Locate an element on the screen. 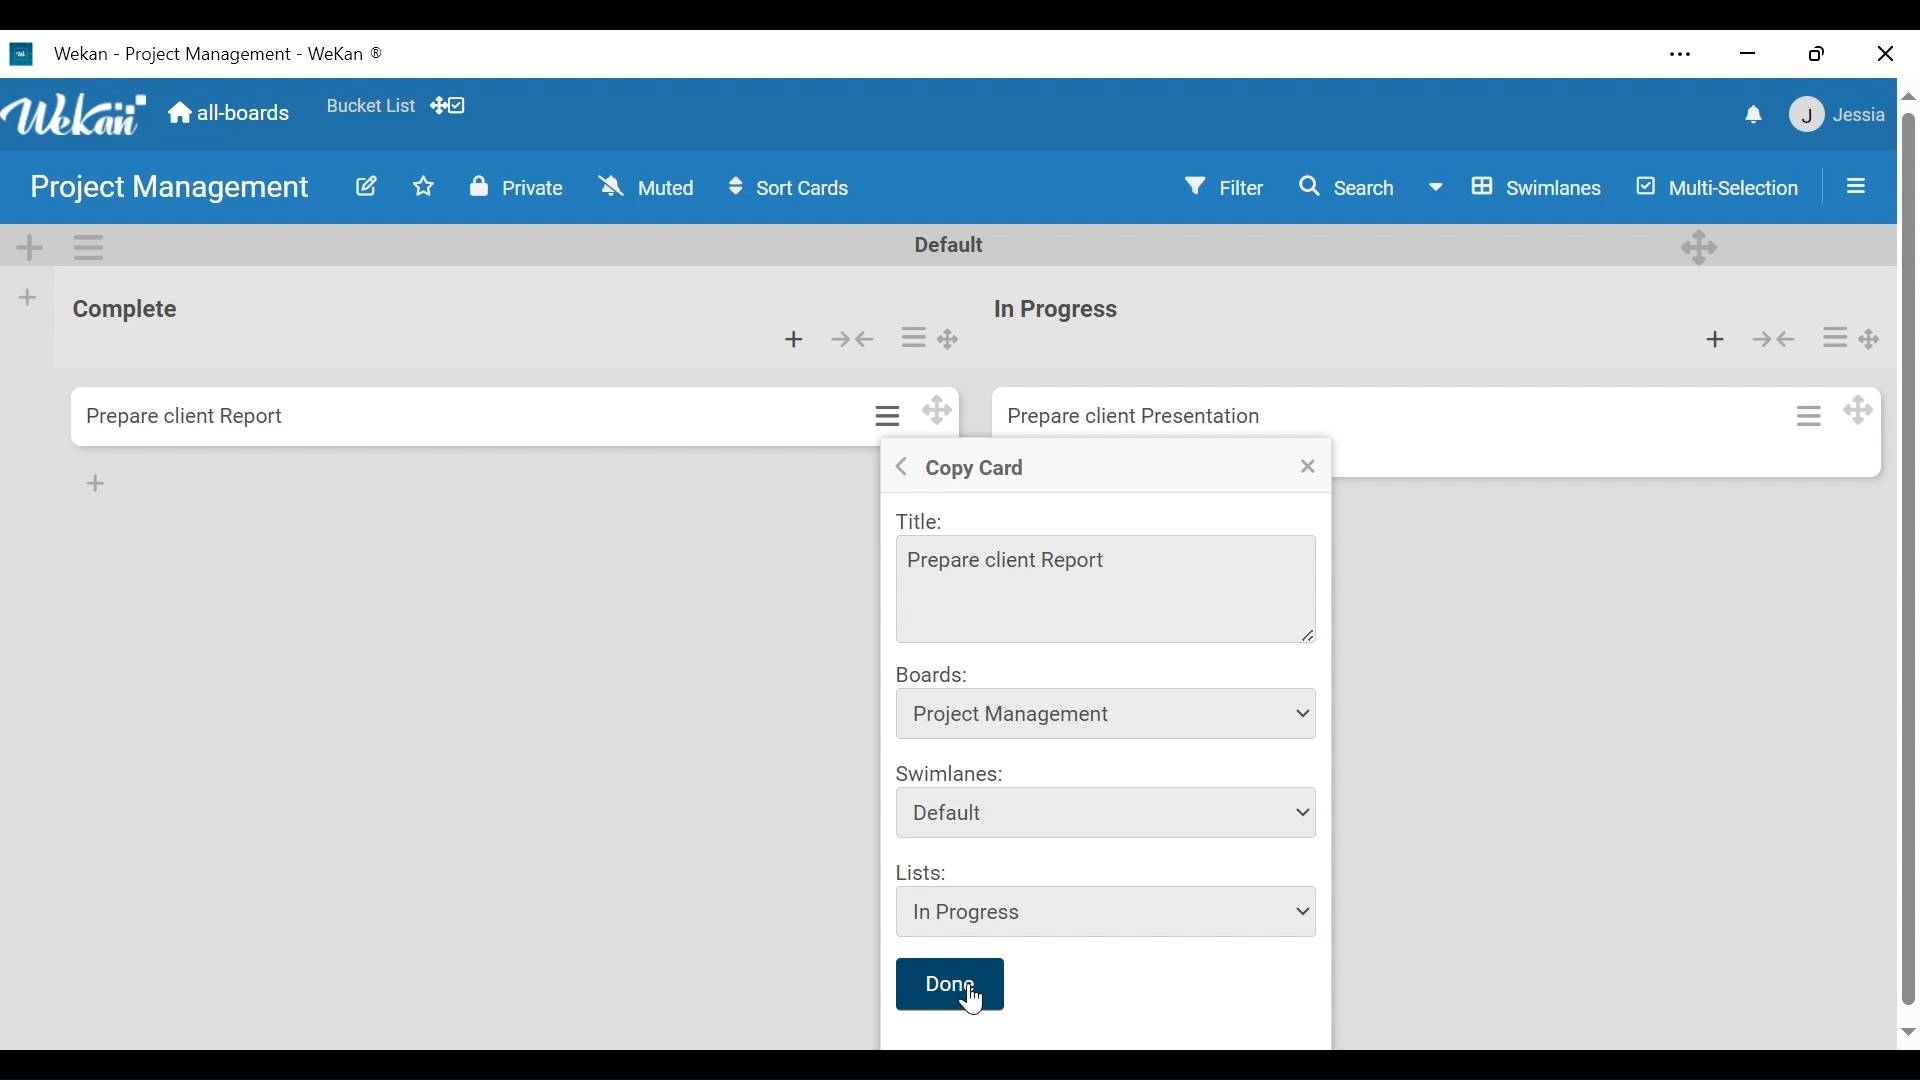  Boards is located at coordinates (935, 673).